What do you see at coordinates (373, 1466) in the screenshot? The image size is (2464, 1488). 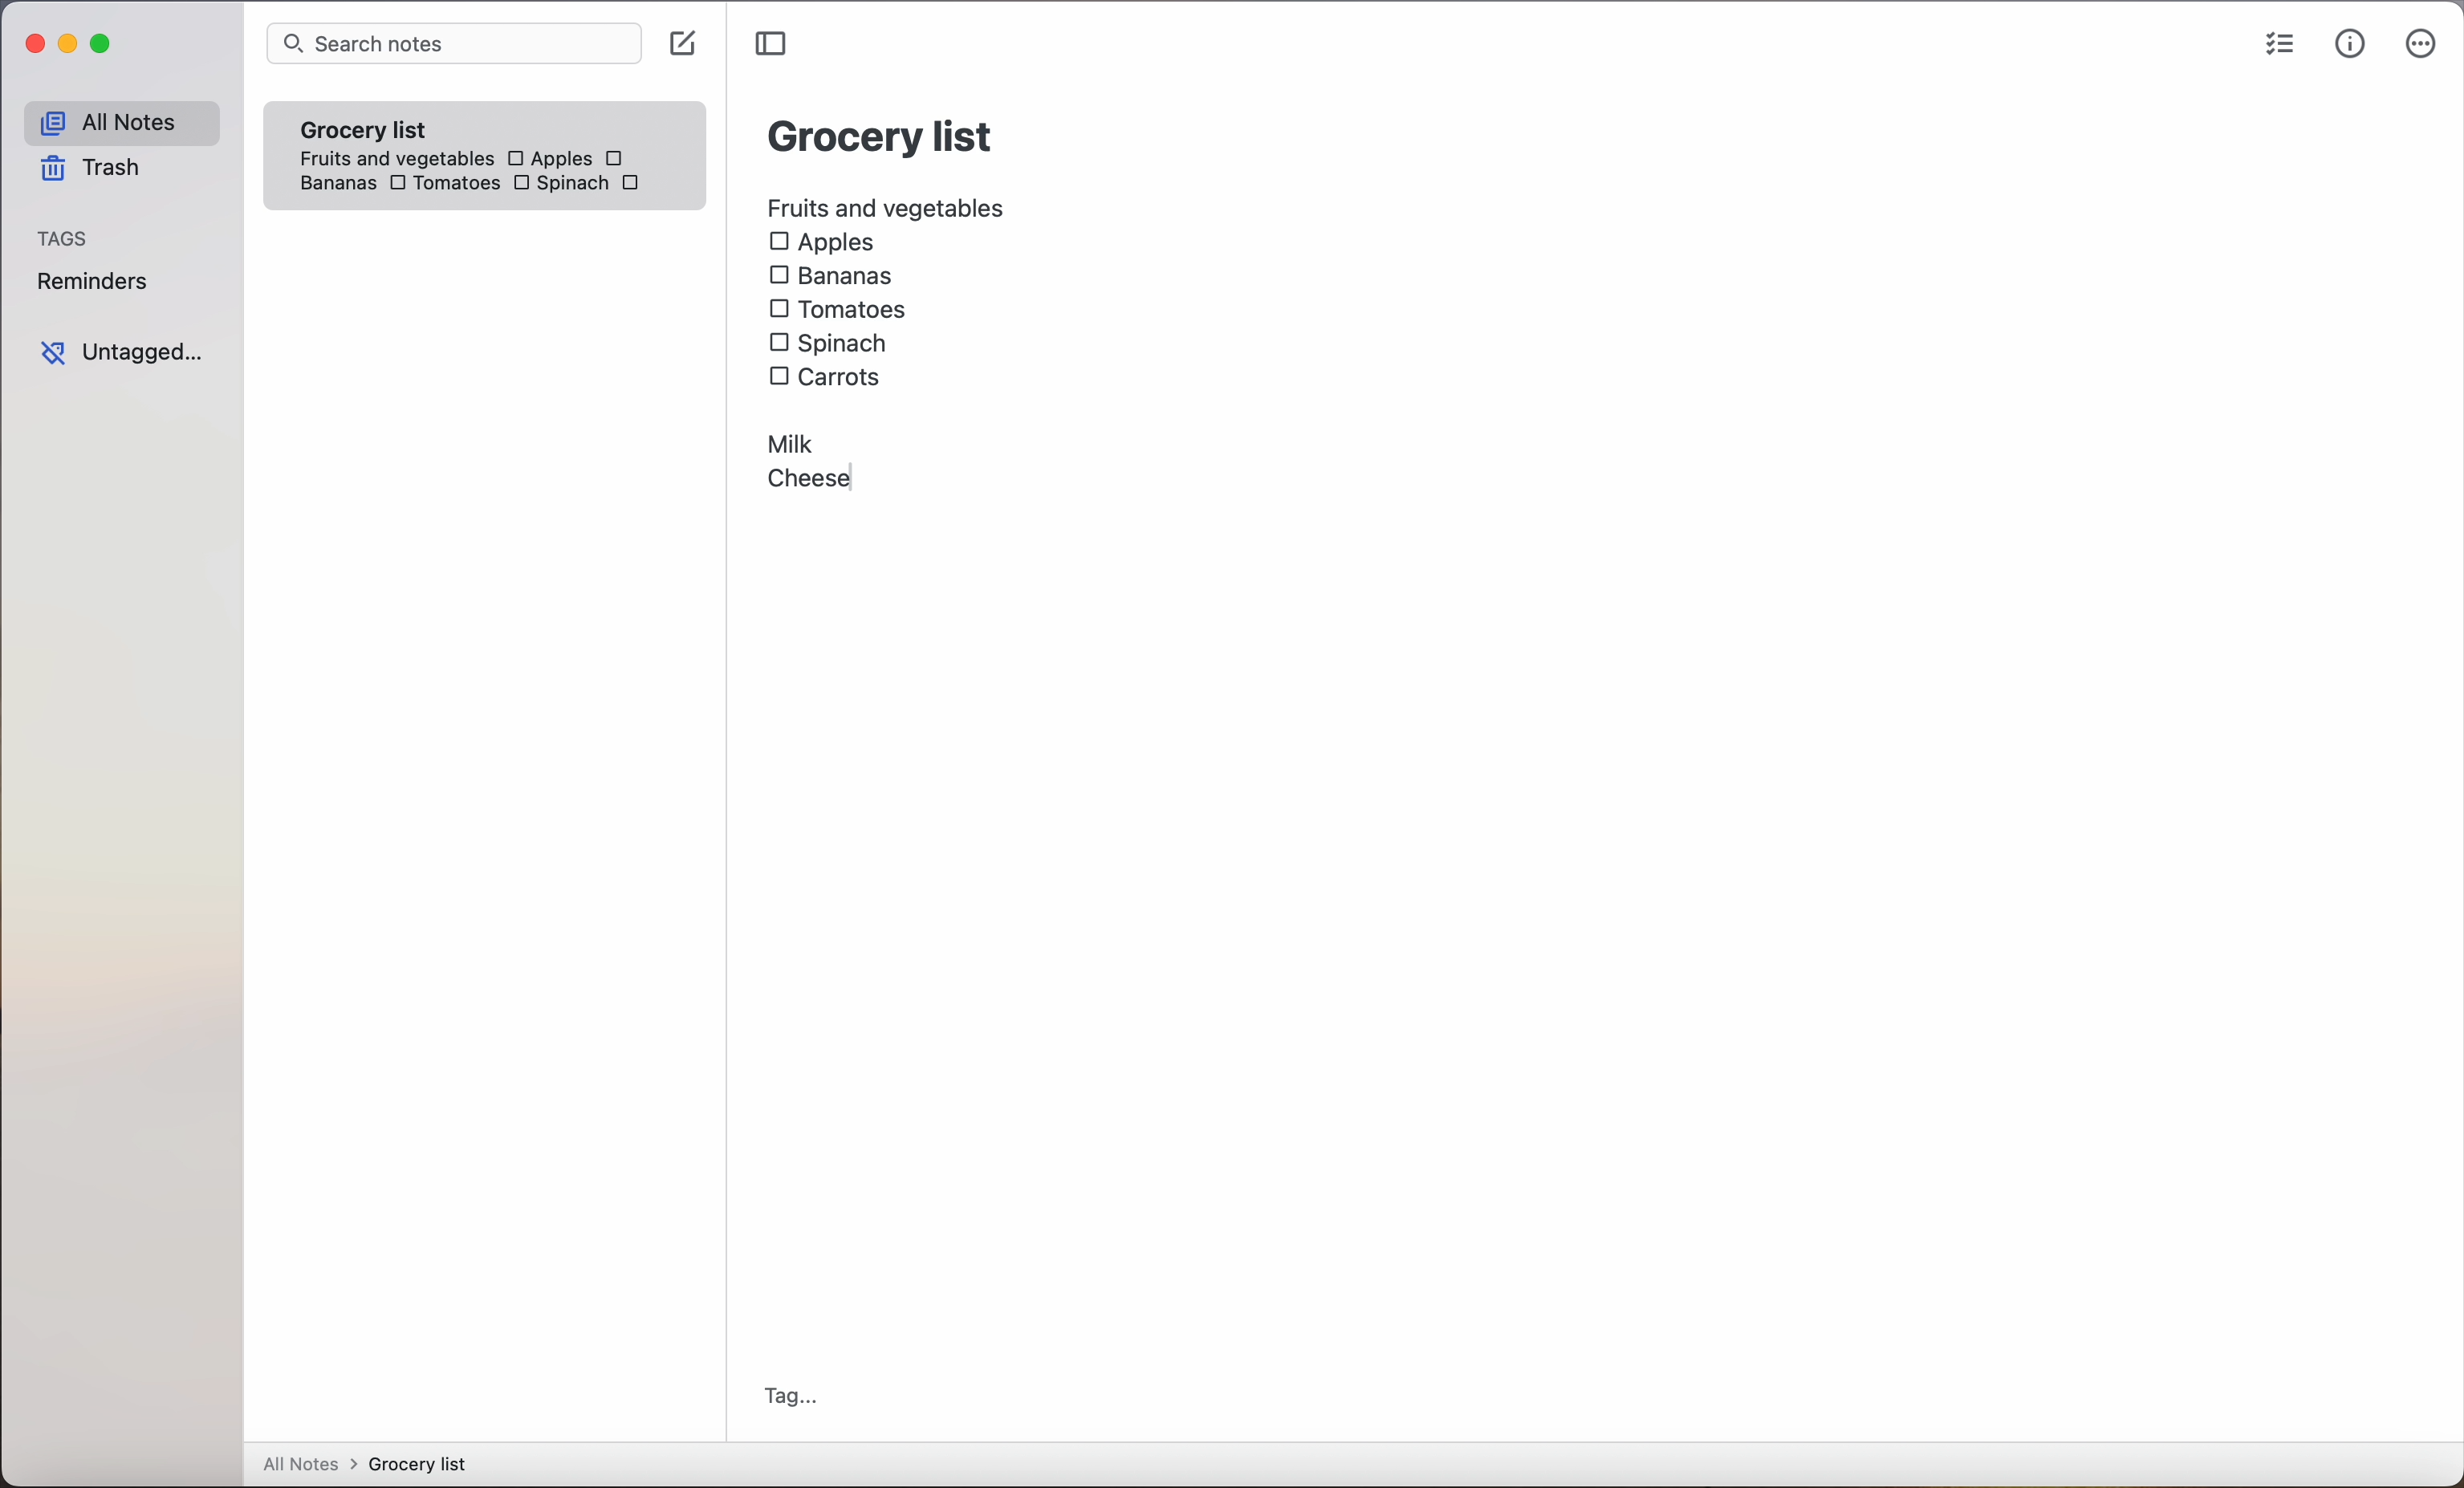 I see `all notes > grocery list` at bounding box center [373, 1466].